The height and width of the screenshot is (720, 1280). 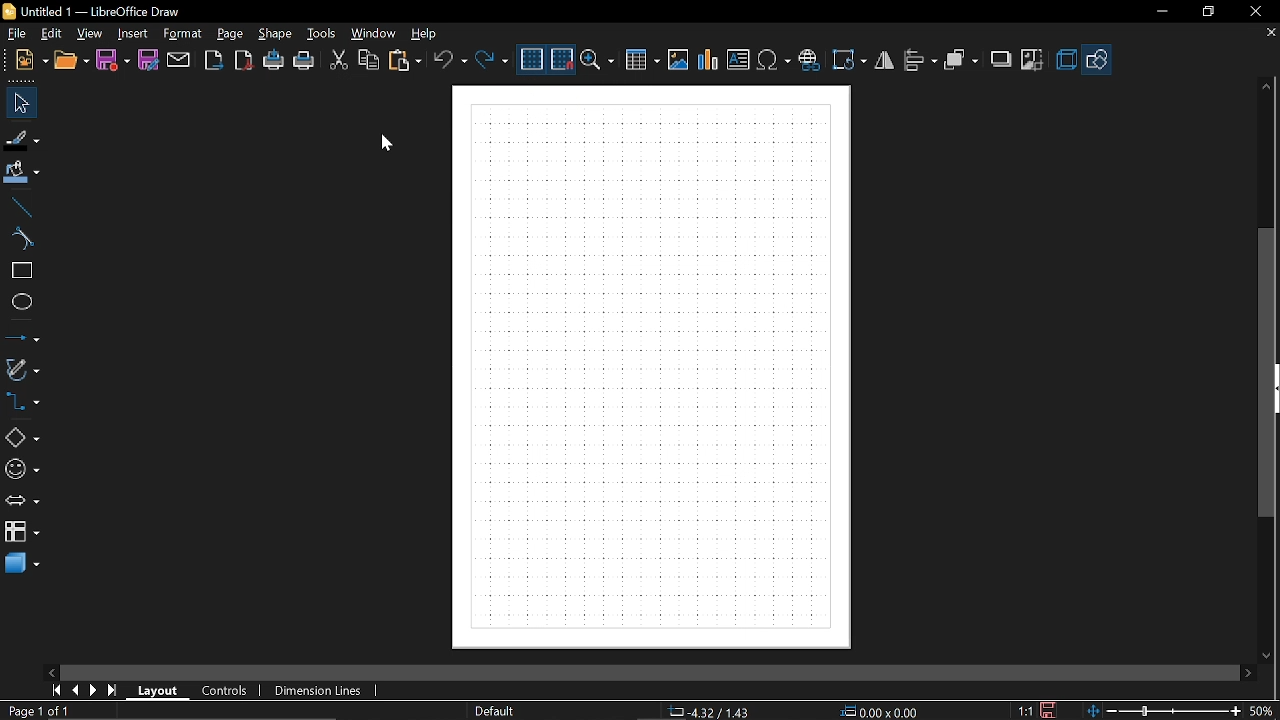 I want to click on print, so click(x=304, y=61).